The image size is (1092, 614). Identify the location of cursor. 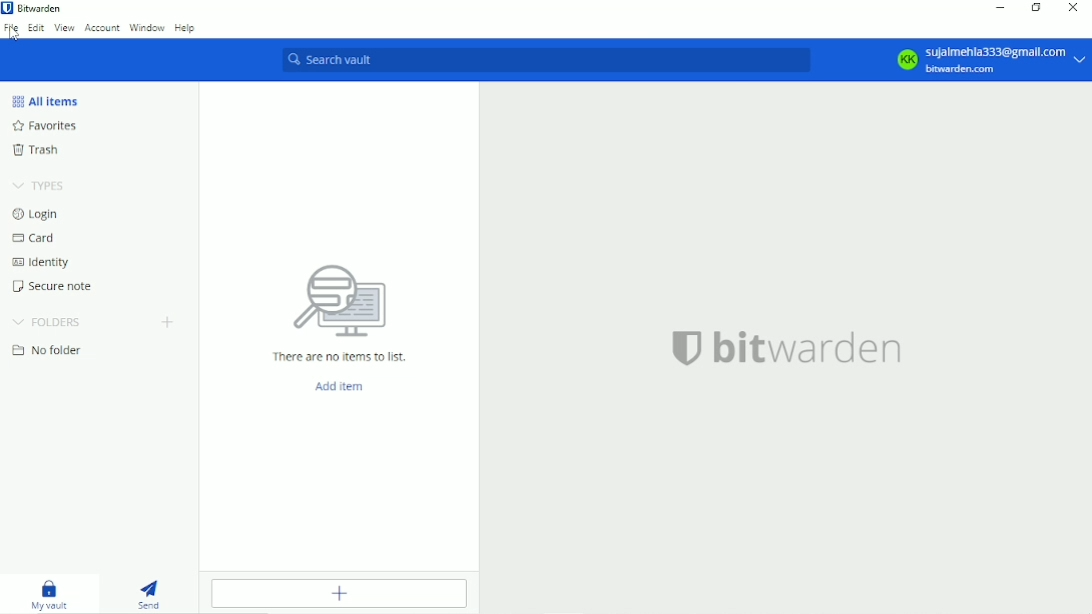
(13, 36).